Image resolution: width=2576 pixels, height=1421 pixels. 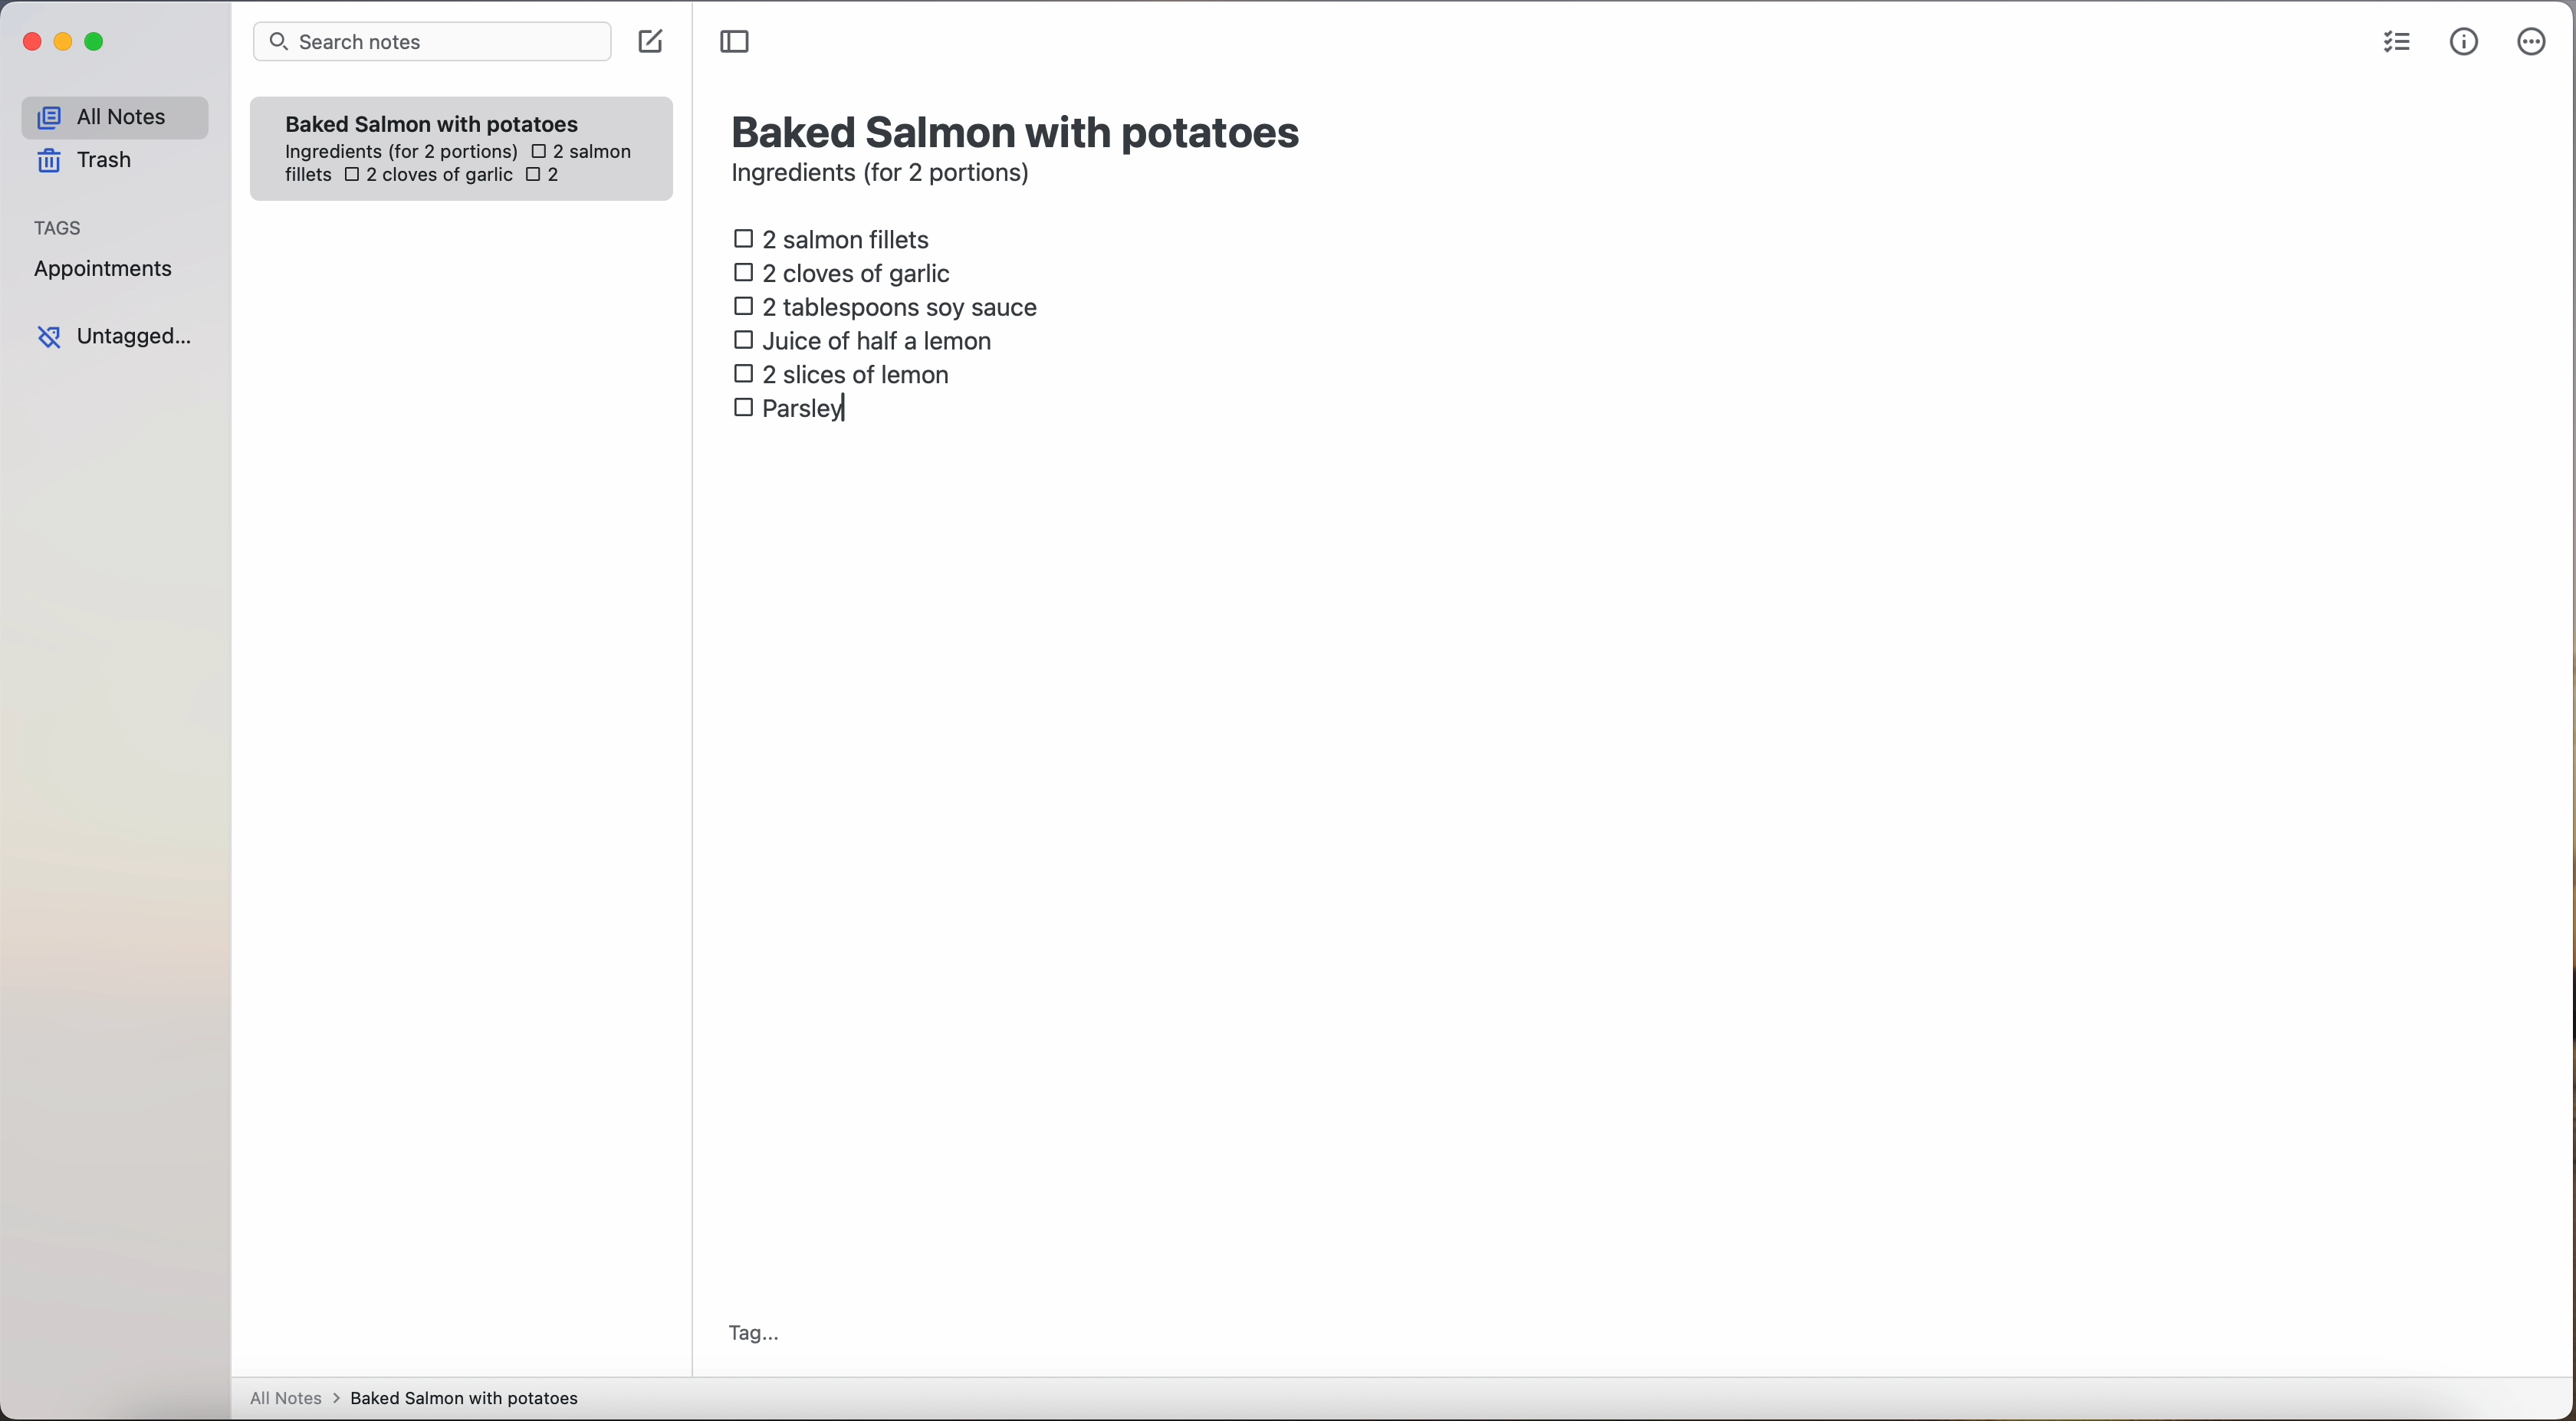 I want to click on 2 slices of lemon, so click(x=843, y=374).